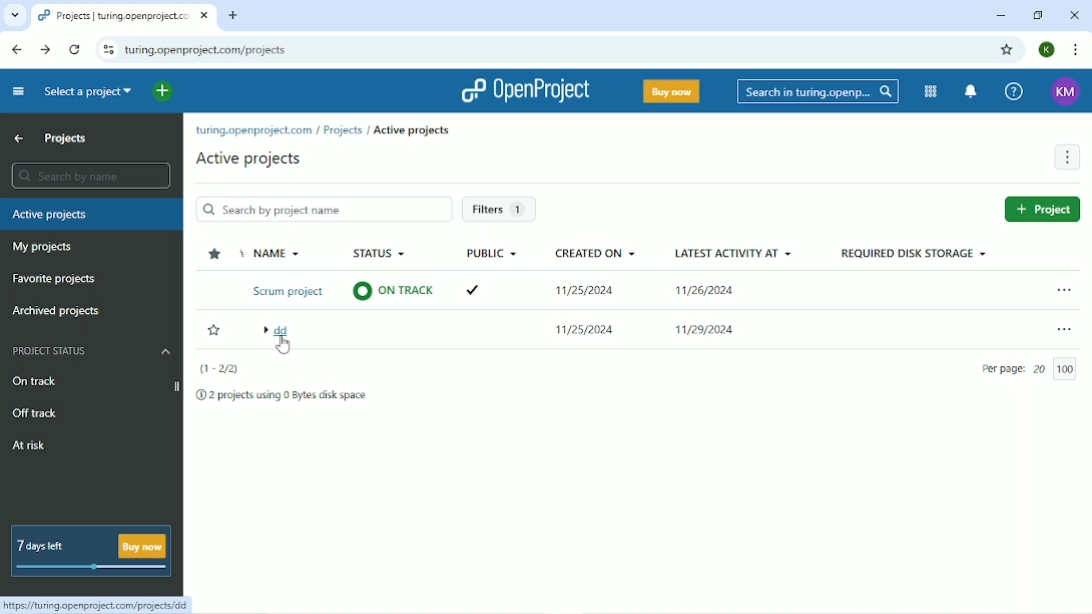  Describe the element at coordinates (15, 49) in the screenshot. I see `Back` at that location.